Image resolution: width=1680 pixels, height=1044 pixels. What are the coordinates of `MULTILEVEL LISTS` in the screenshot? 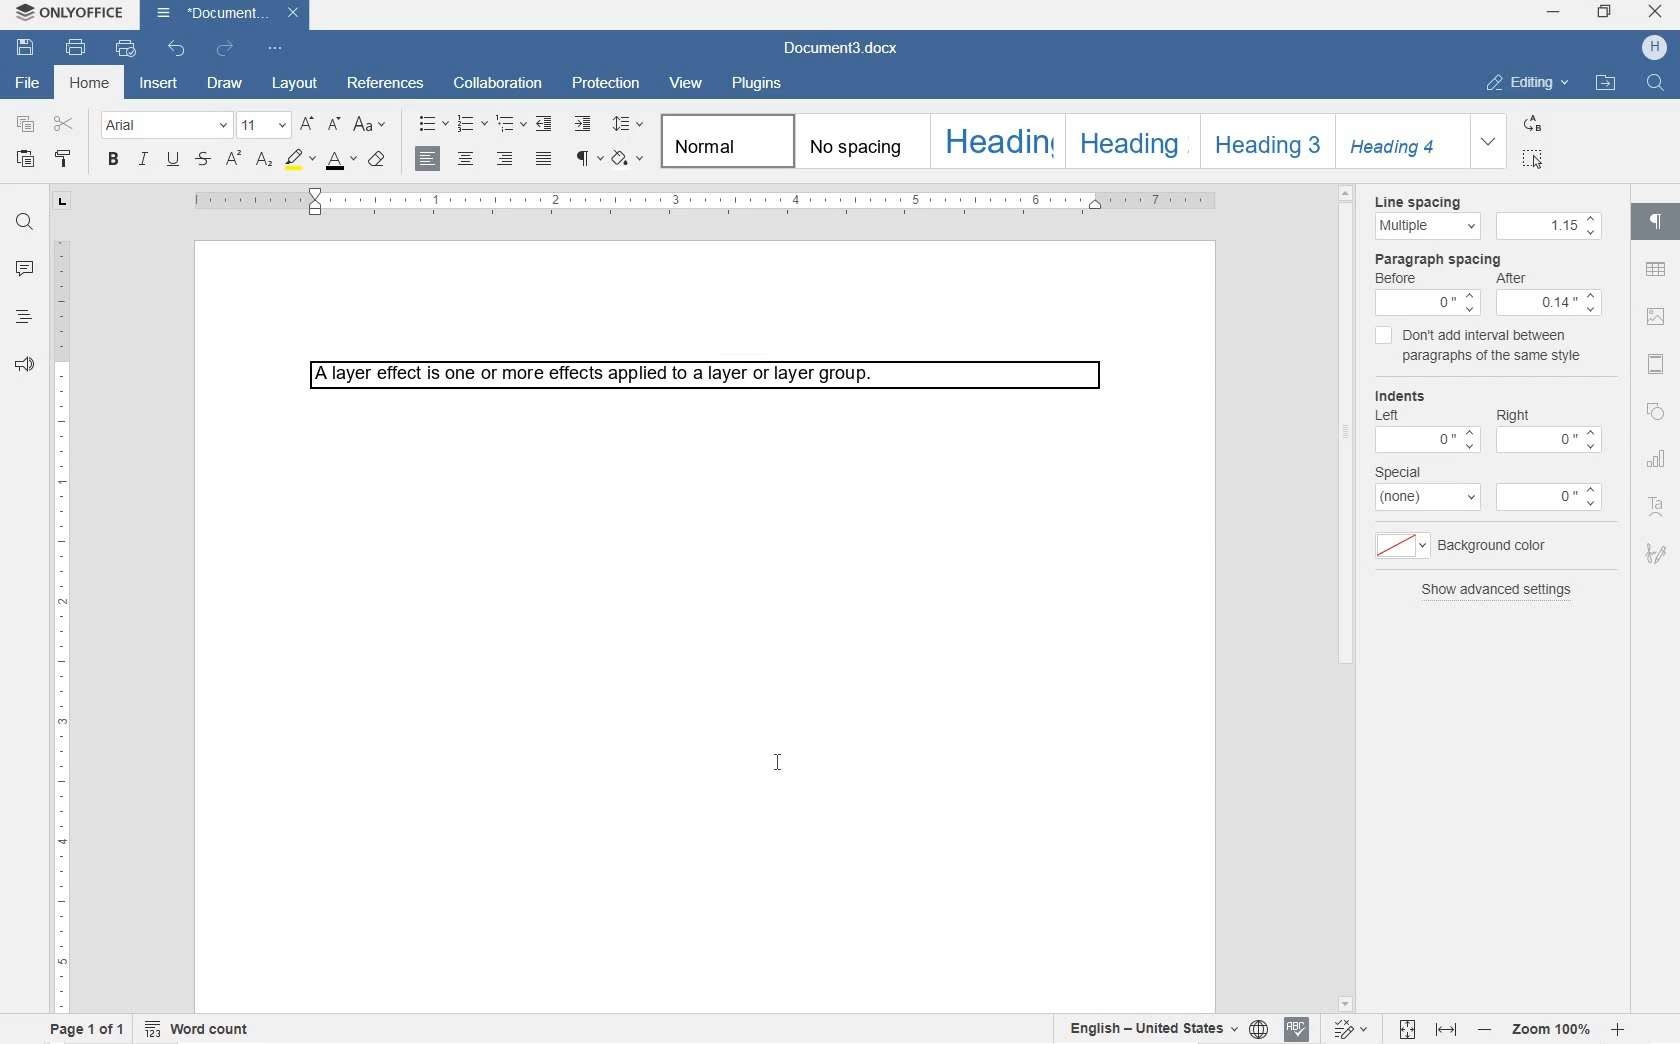 It's located at (511, 124).